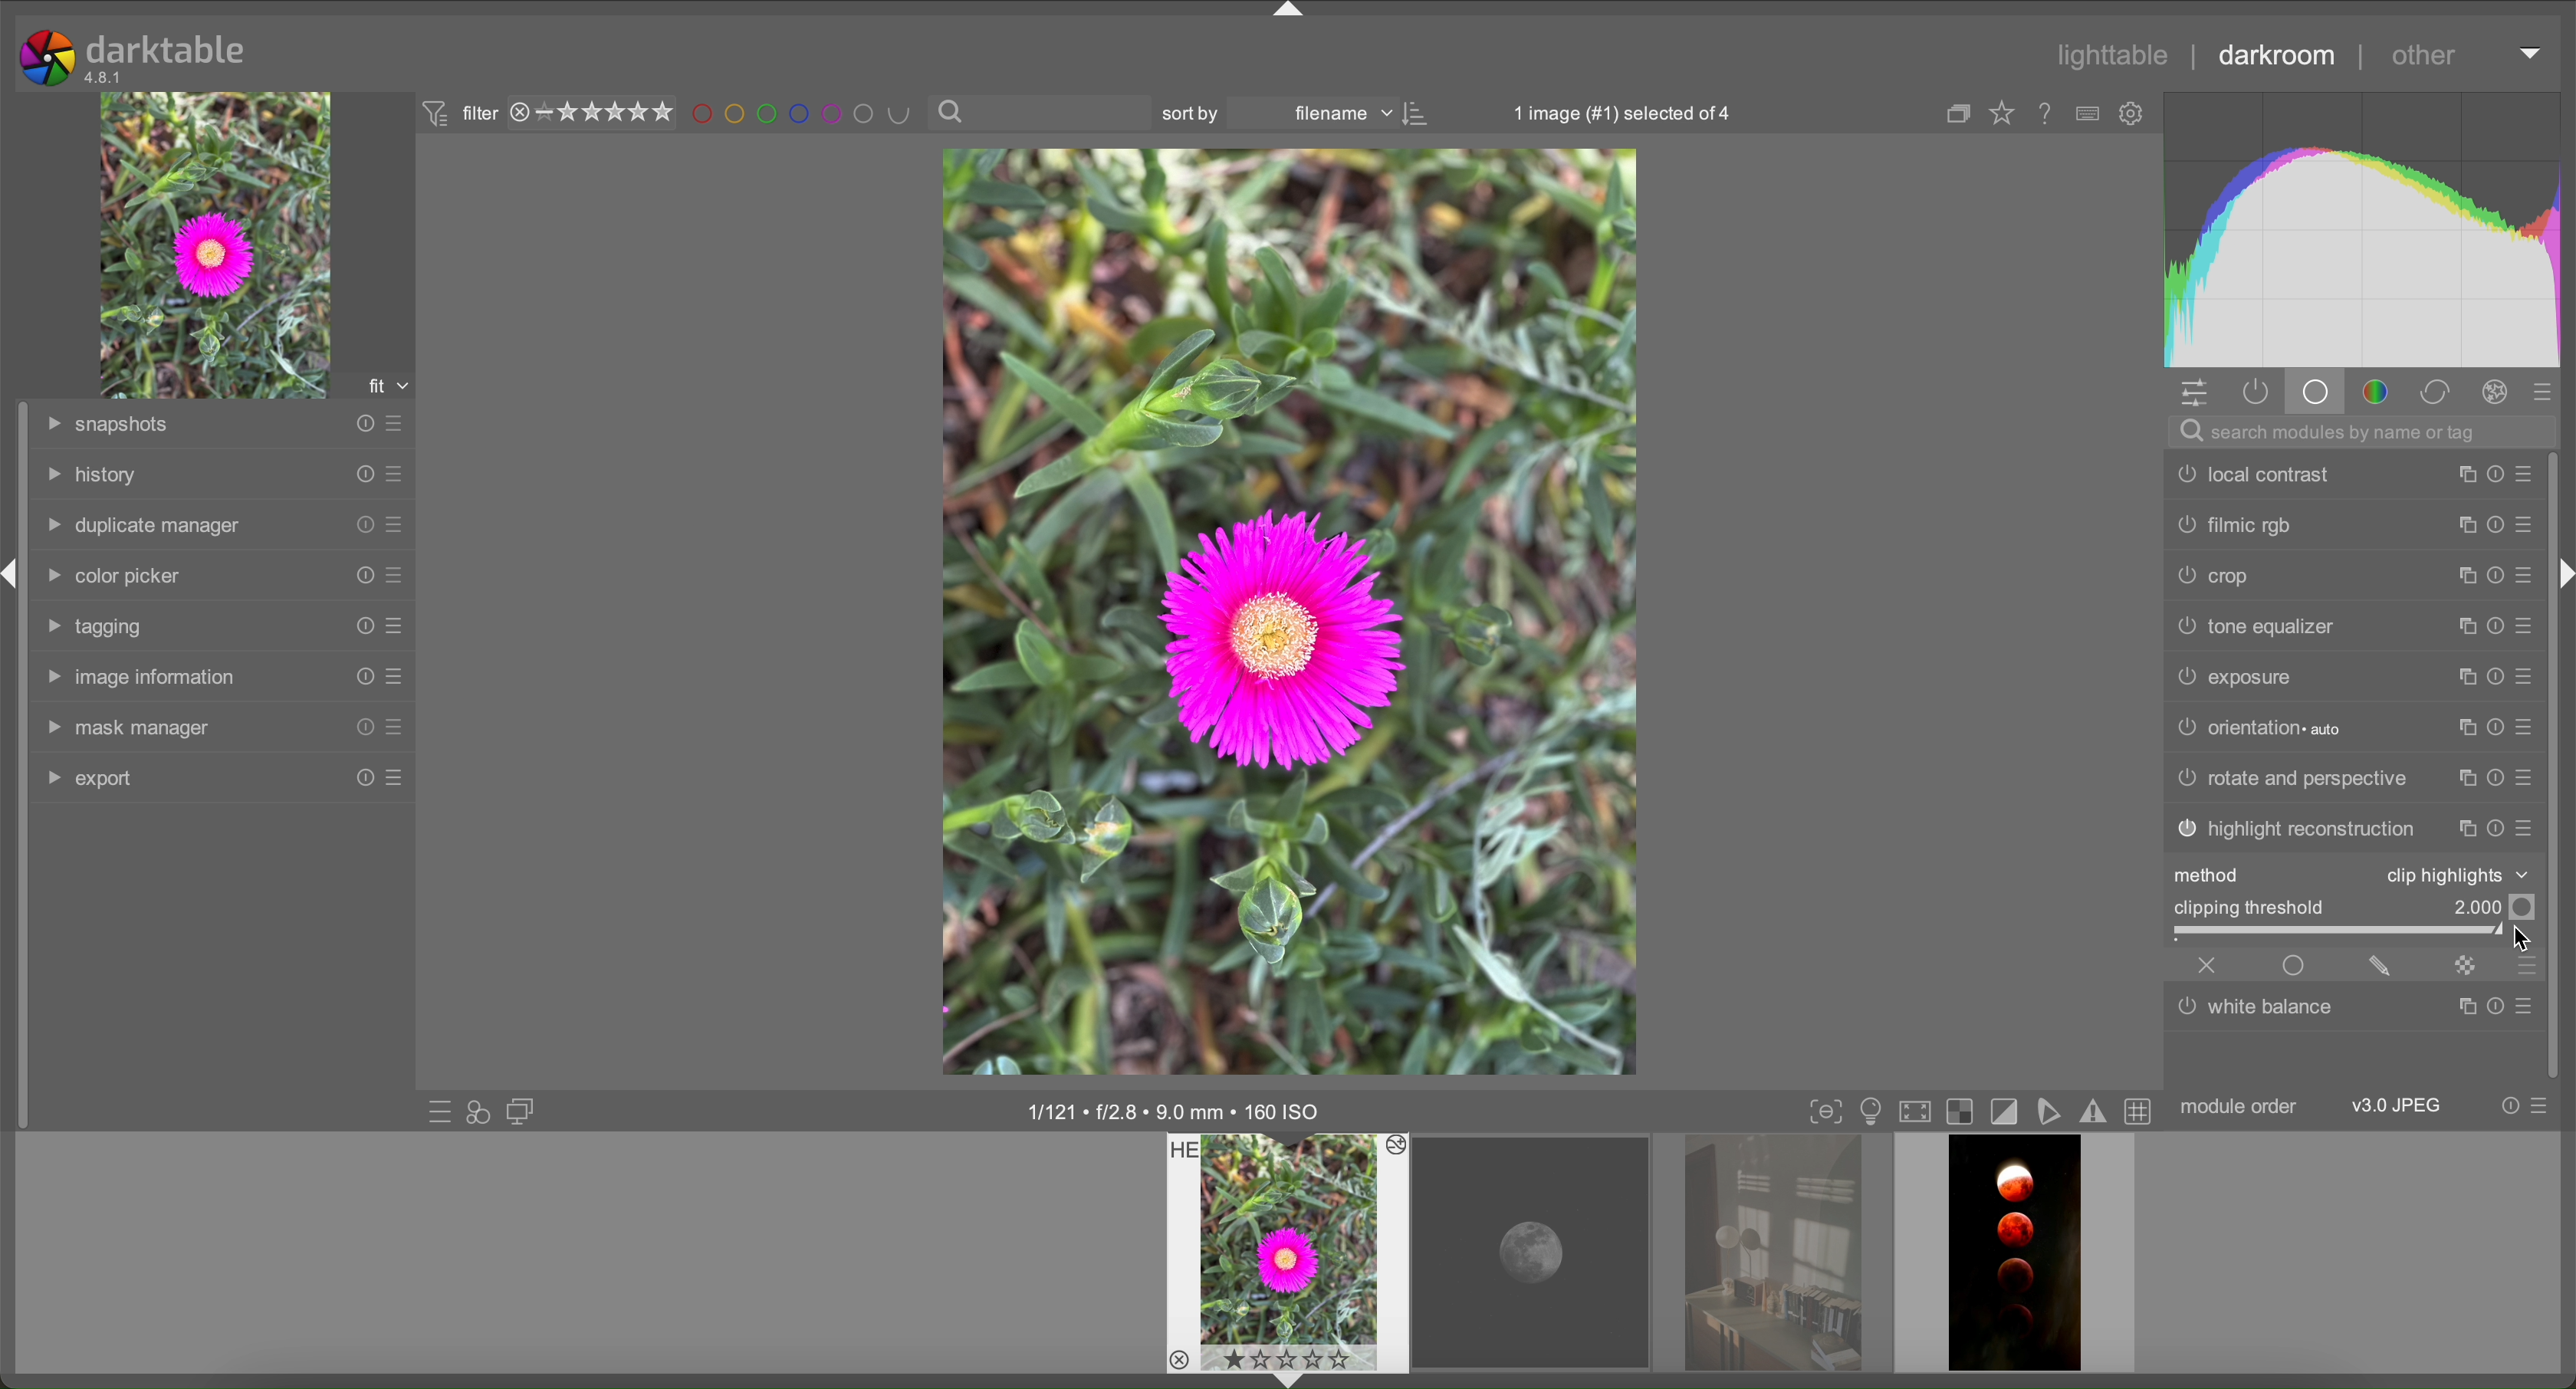 The image size is (2576, 1389). I want to click on 1 image selected of 4, so click(1612, 112).